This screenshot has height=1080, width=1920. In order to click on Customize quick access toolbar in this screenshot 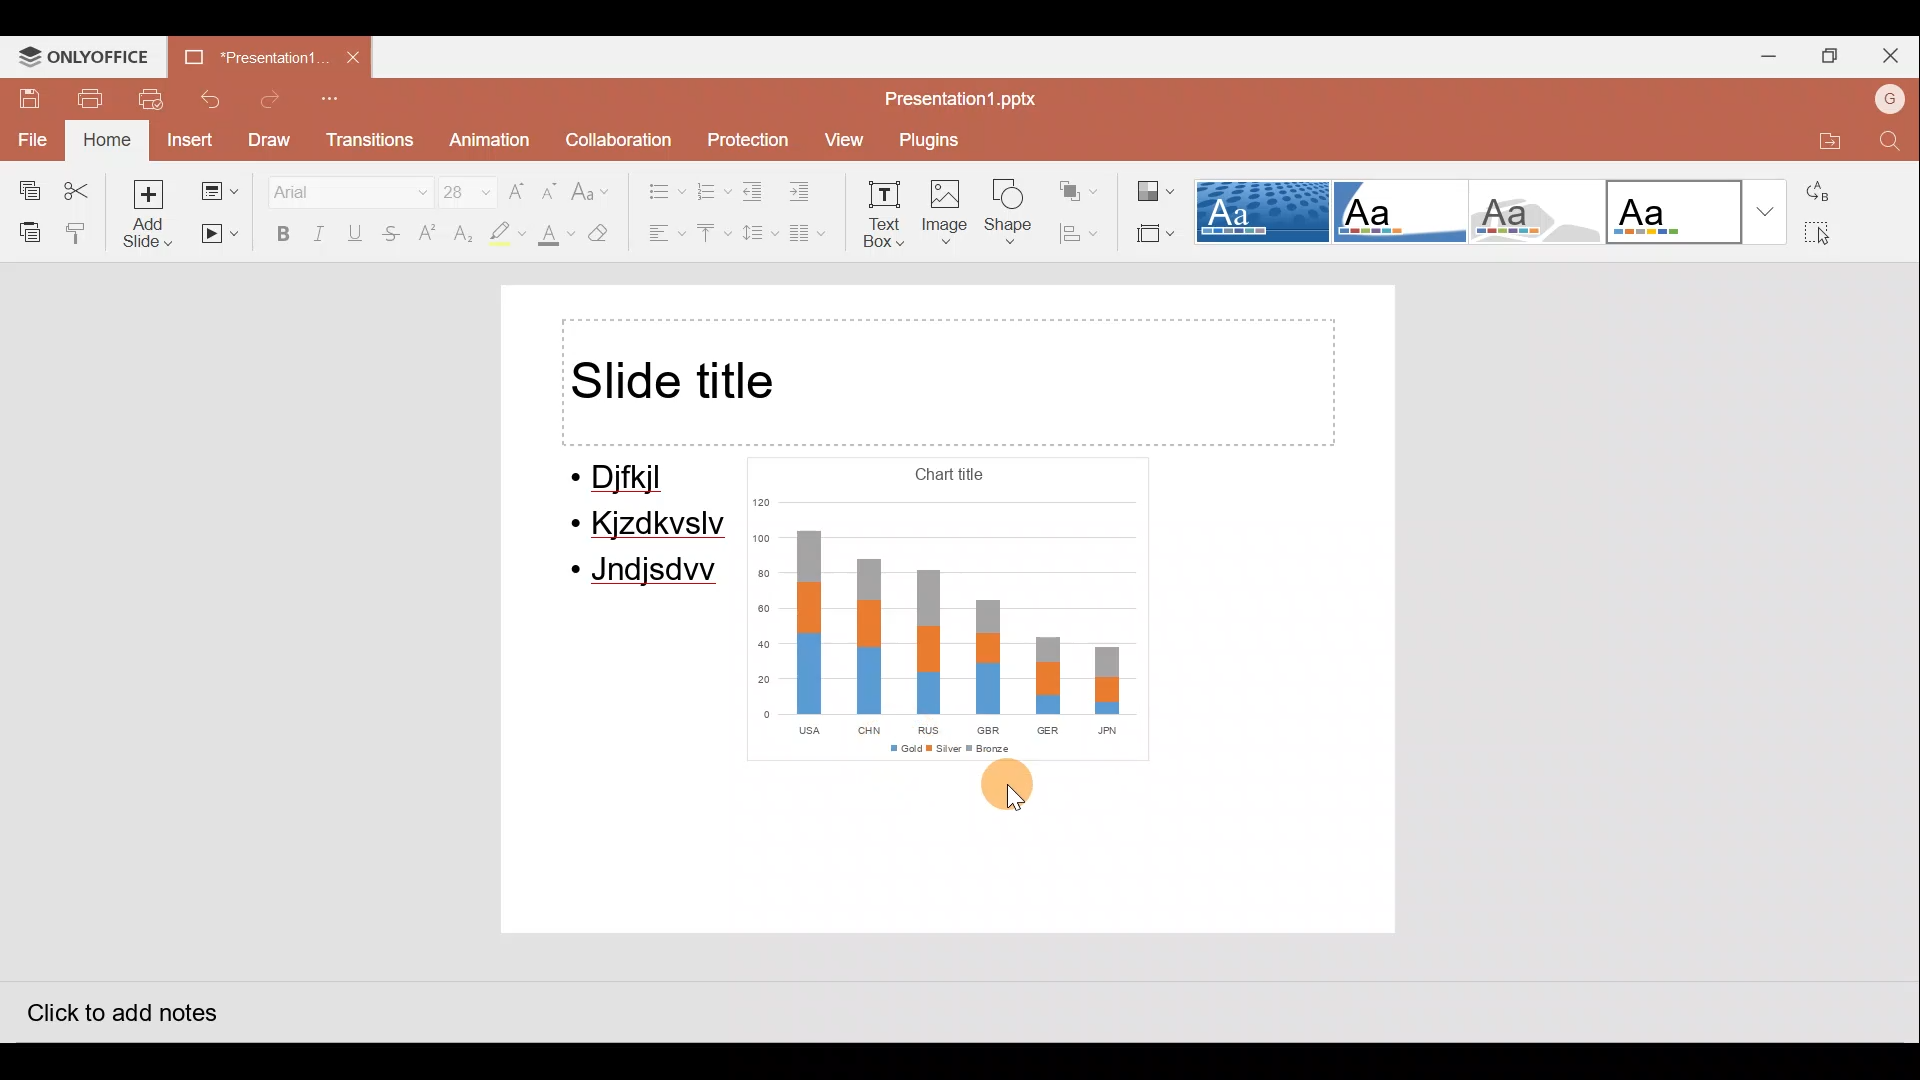, I will do `click(335, 100)`.